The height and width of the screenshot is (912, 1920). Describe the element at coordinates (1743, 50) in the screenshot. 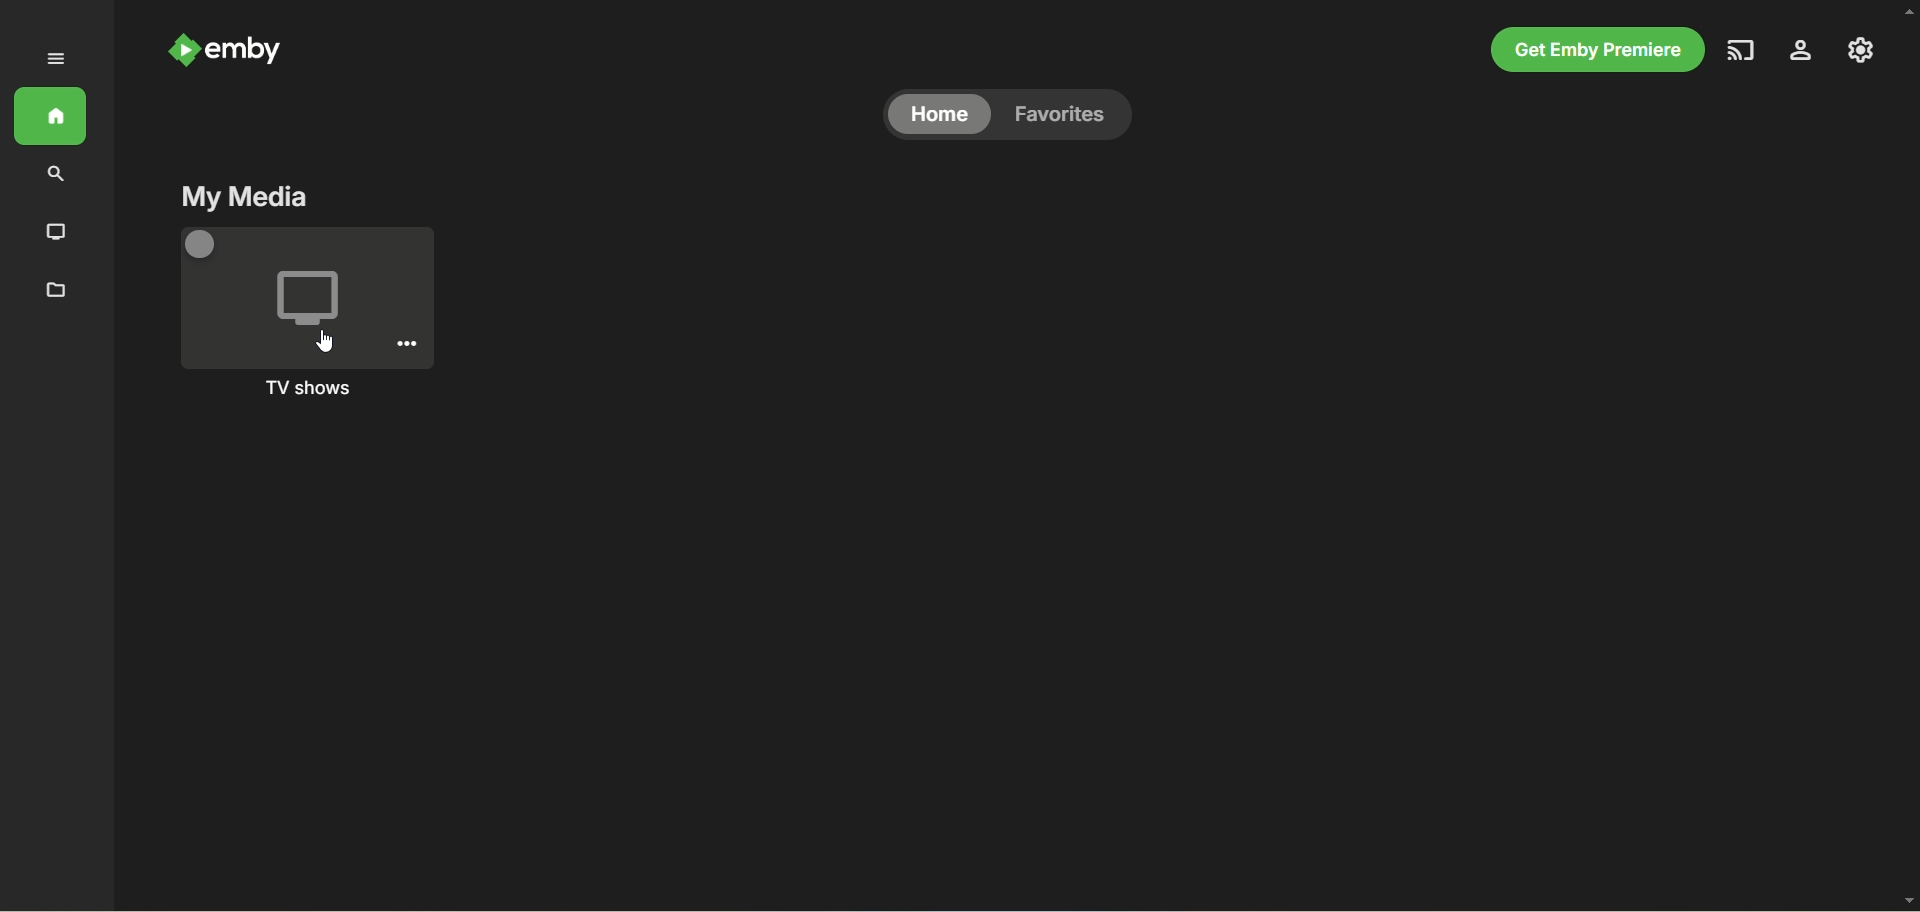

I see `play on another device` at that location.